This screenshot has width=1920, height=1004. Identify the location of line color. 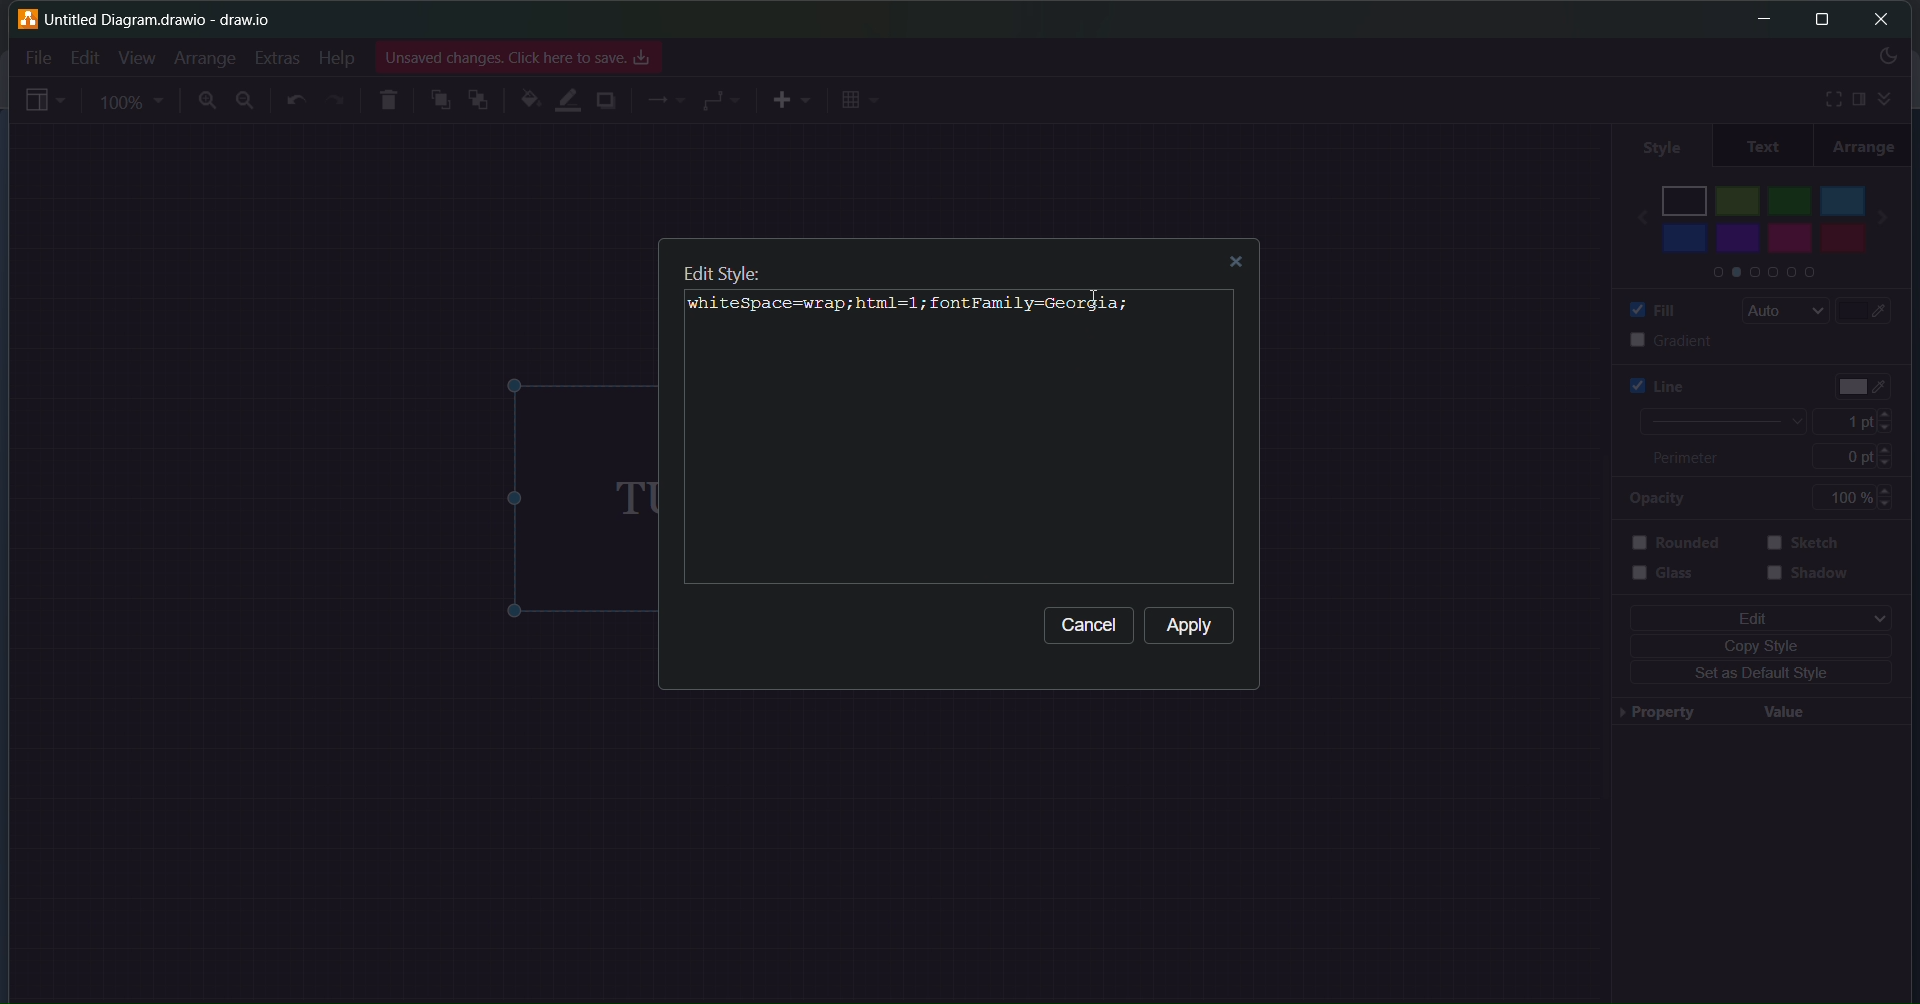
(567, 98).